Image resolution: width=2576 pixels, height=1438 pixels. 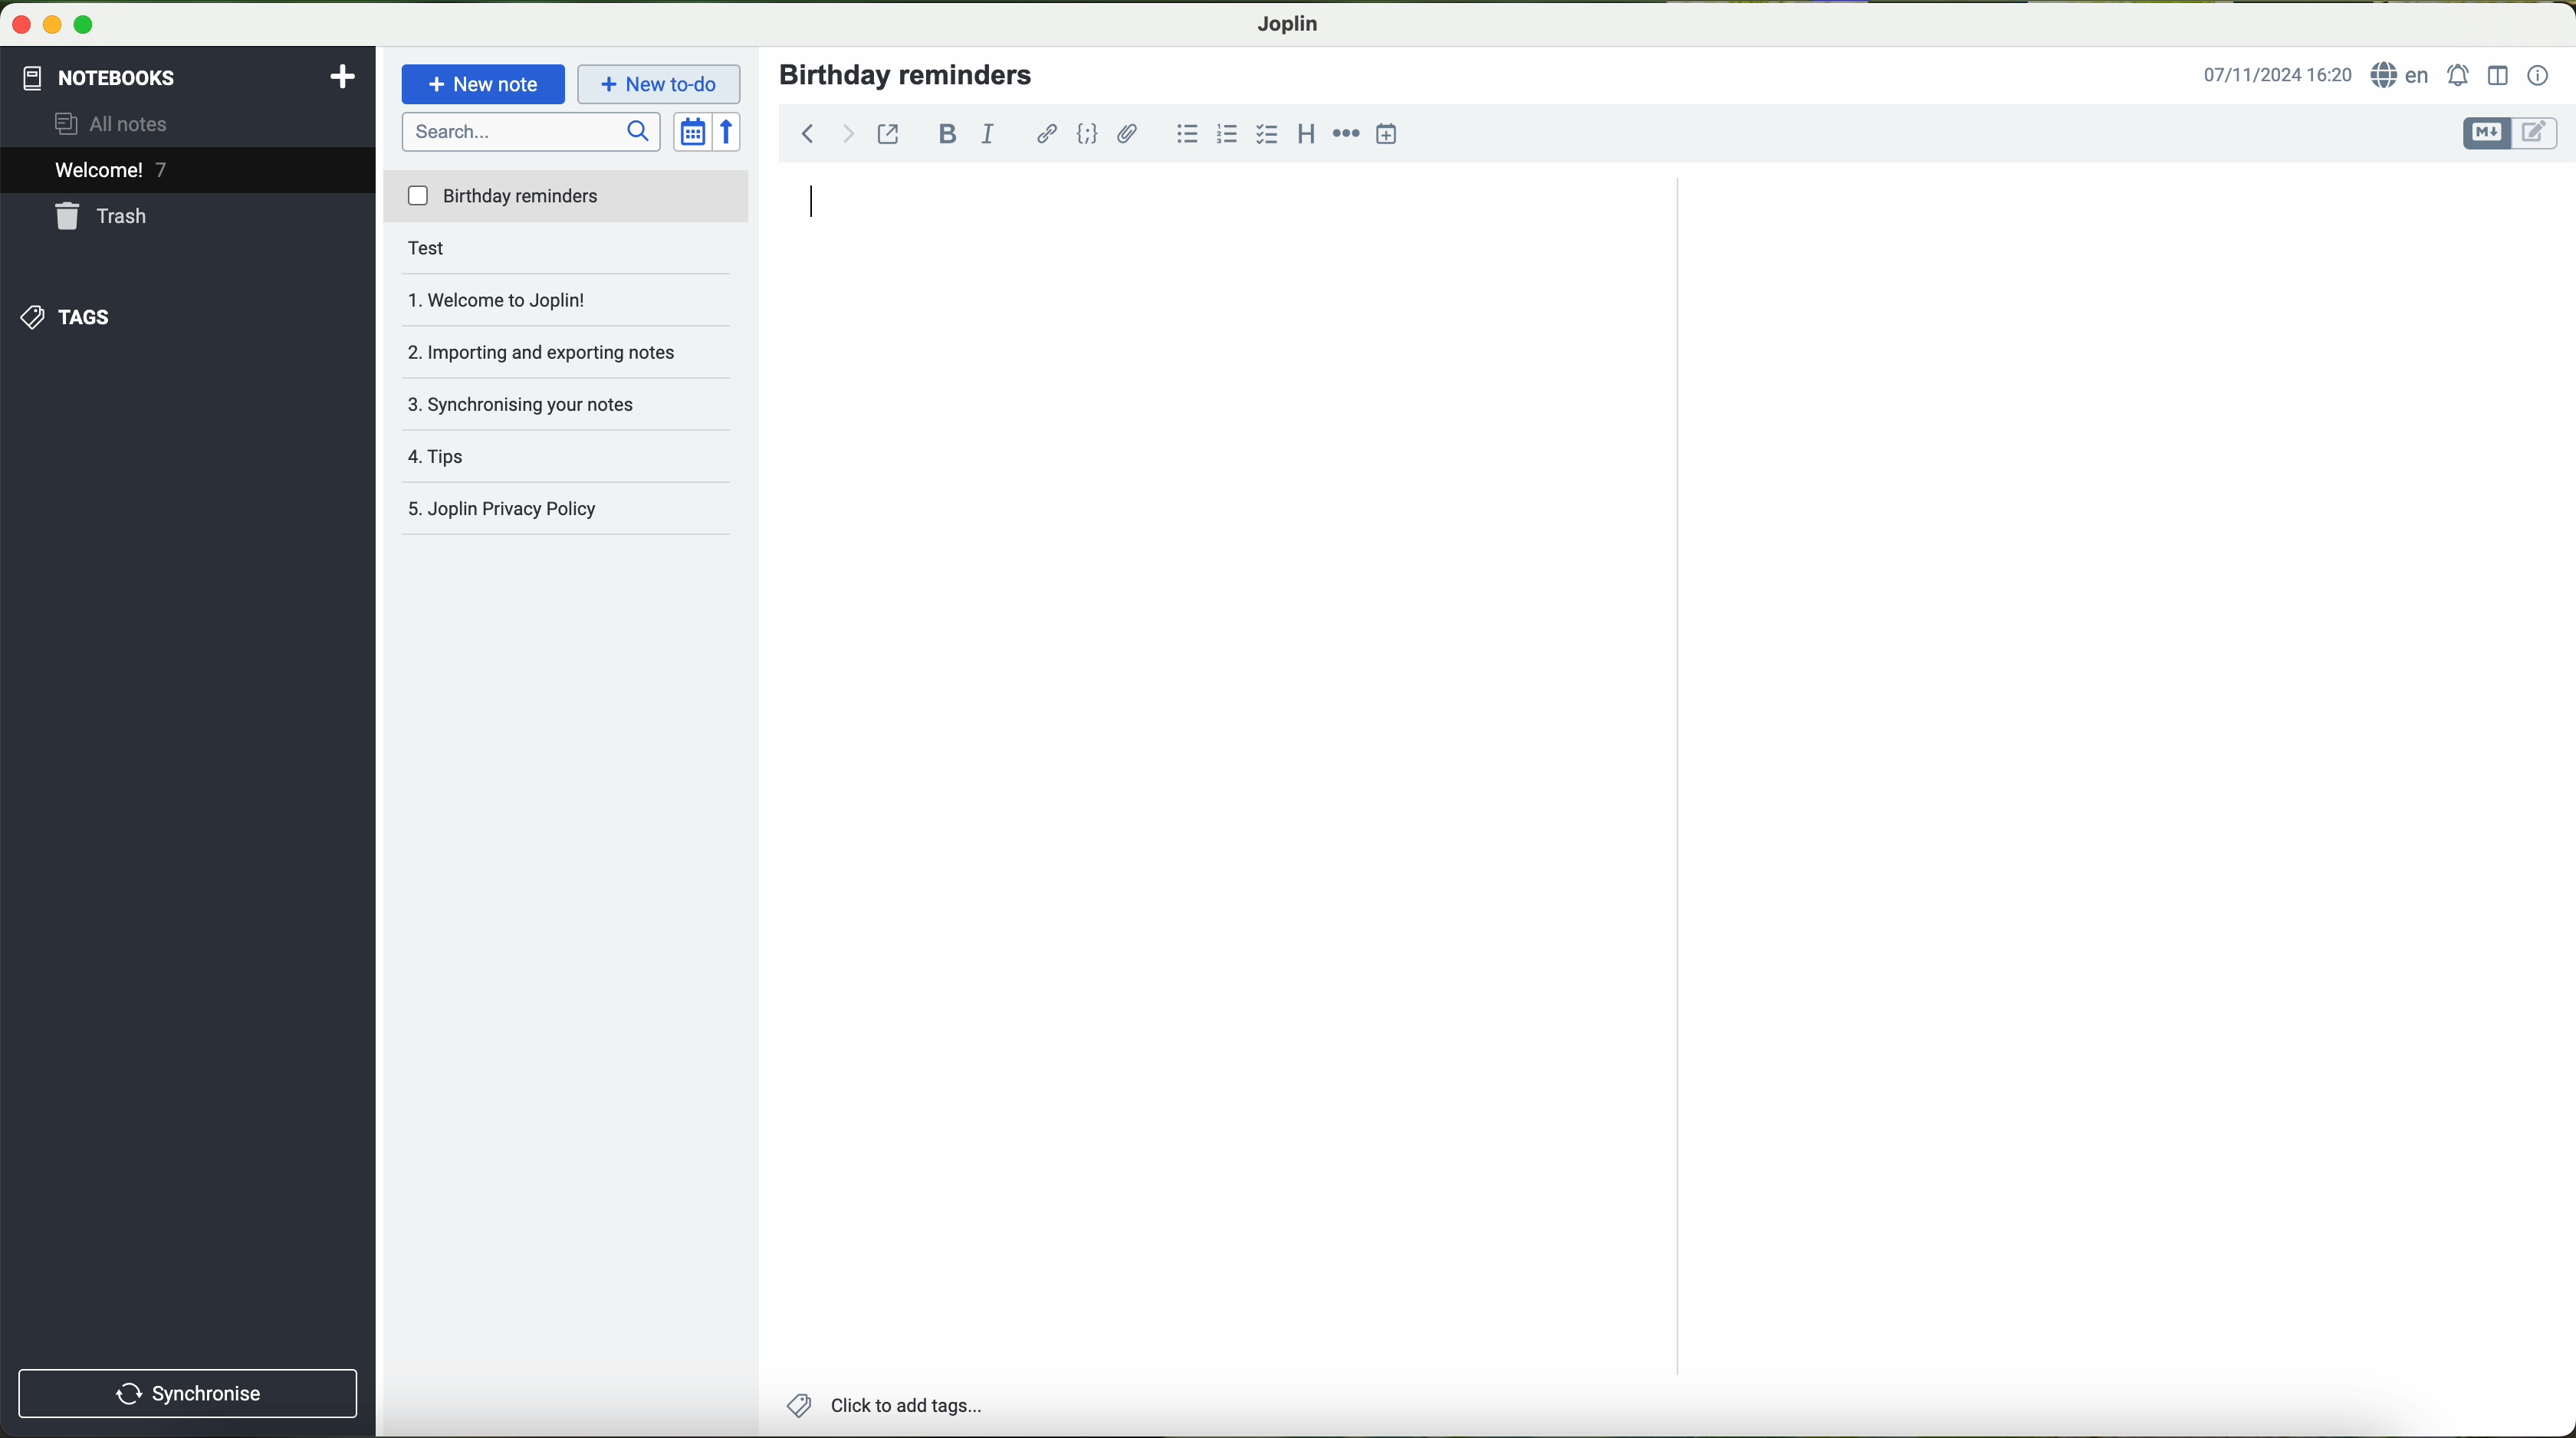 I want to click on birthday reminders, so click(x=911, y=74).